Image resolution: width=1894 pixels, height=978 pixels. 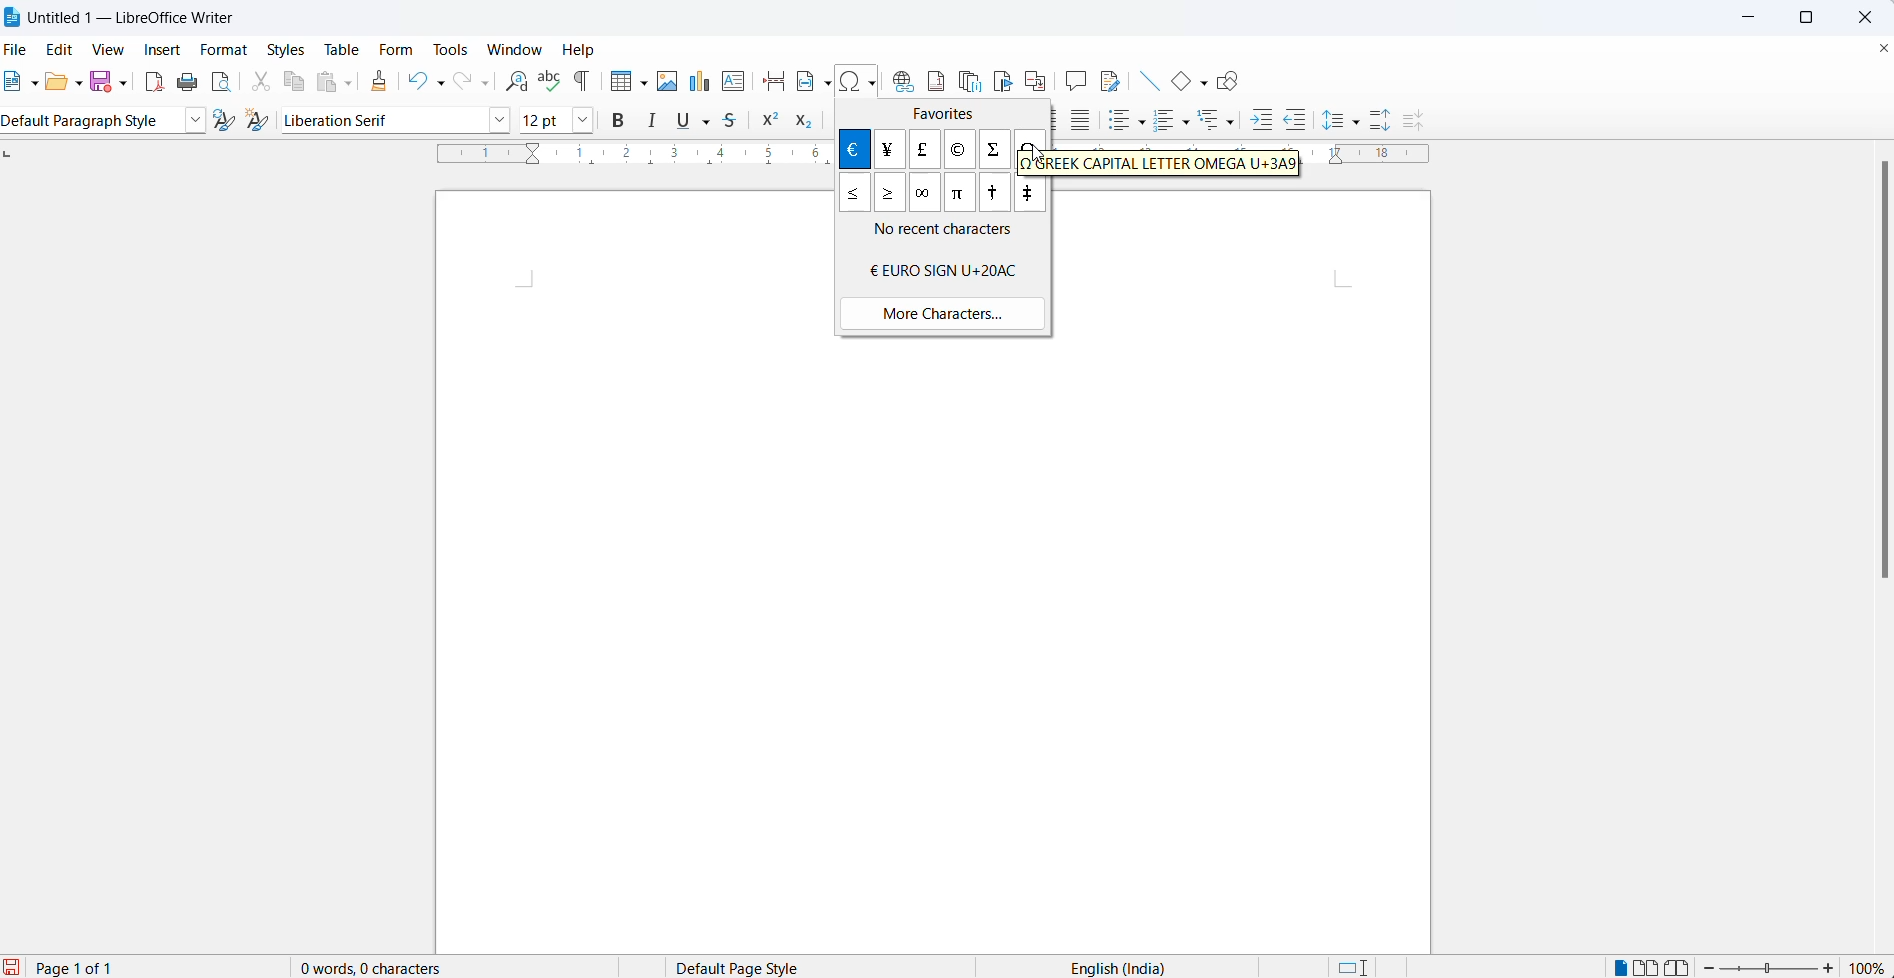 I want to click on insert chart, so click(x=697, y=82).